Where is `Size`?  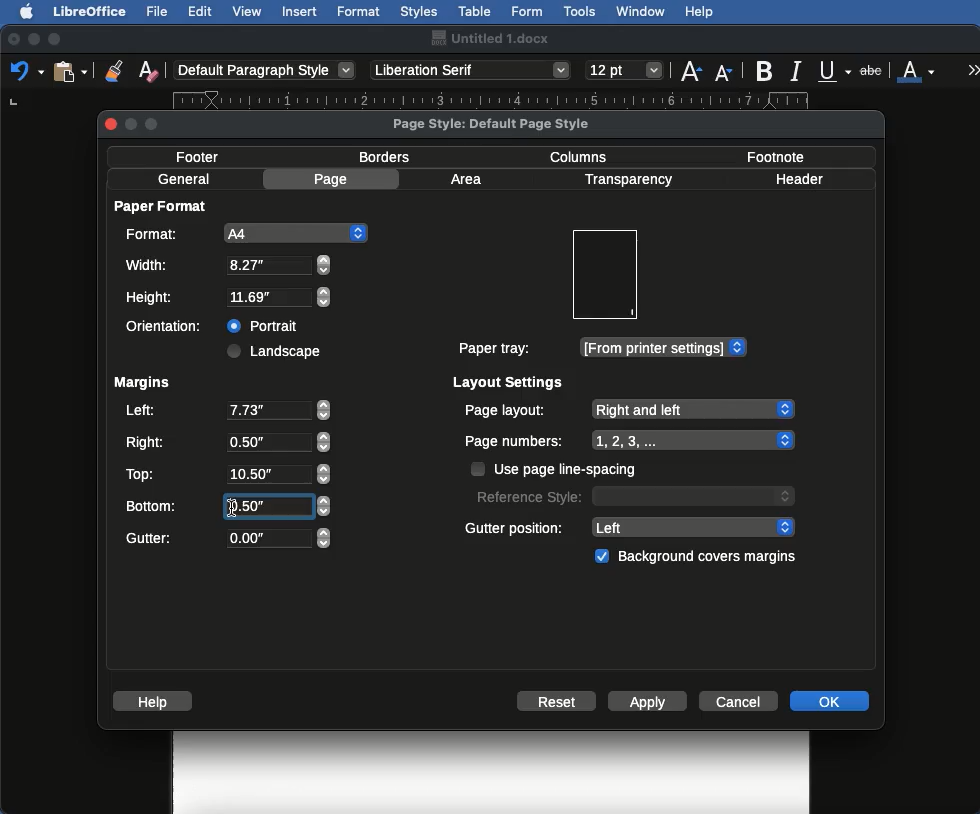 Size is located at coordinates (626, 71).